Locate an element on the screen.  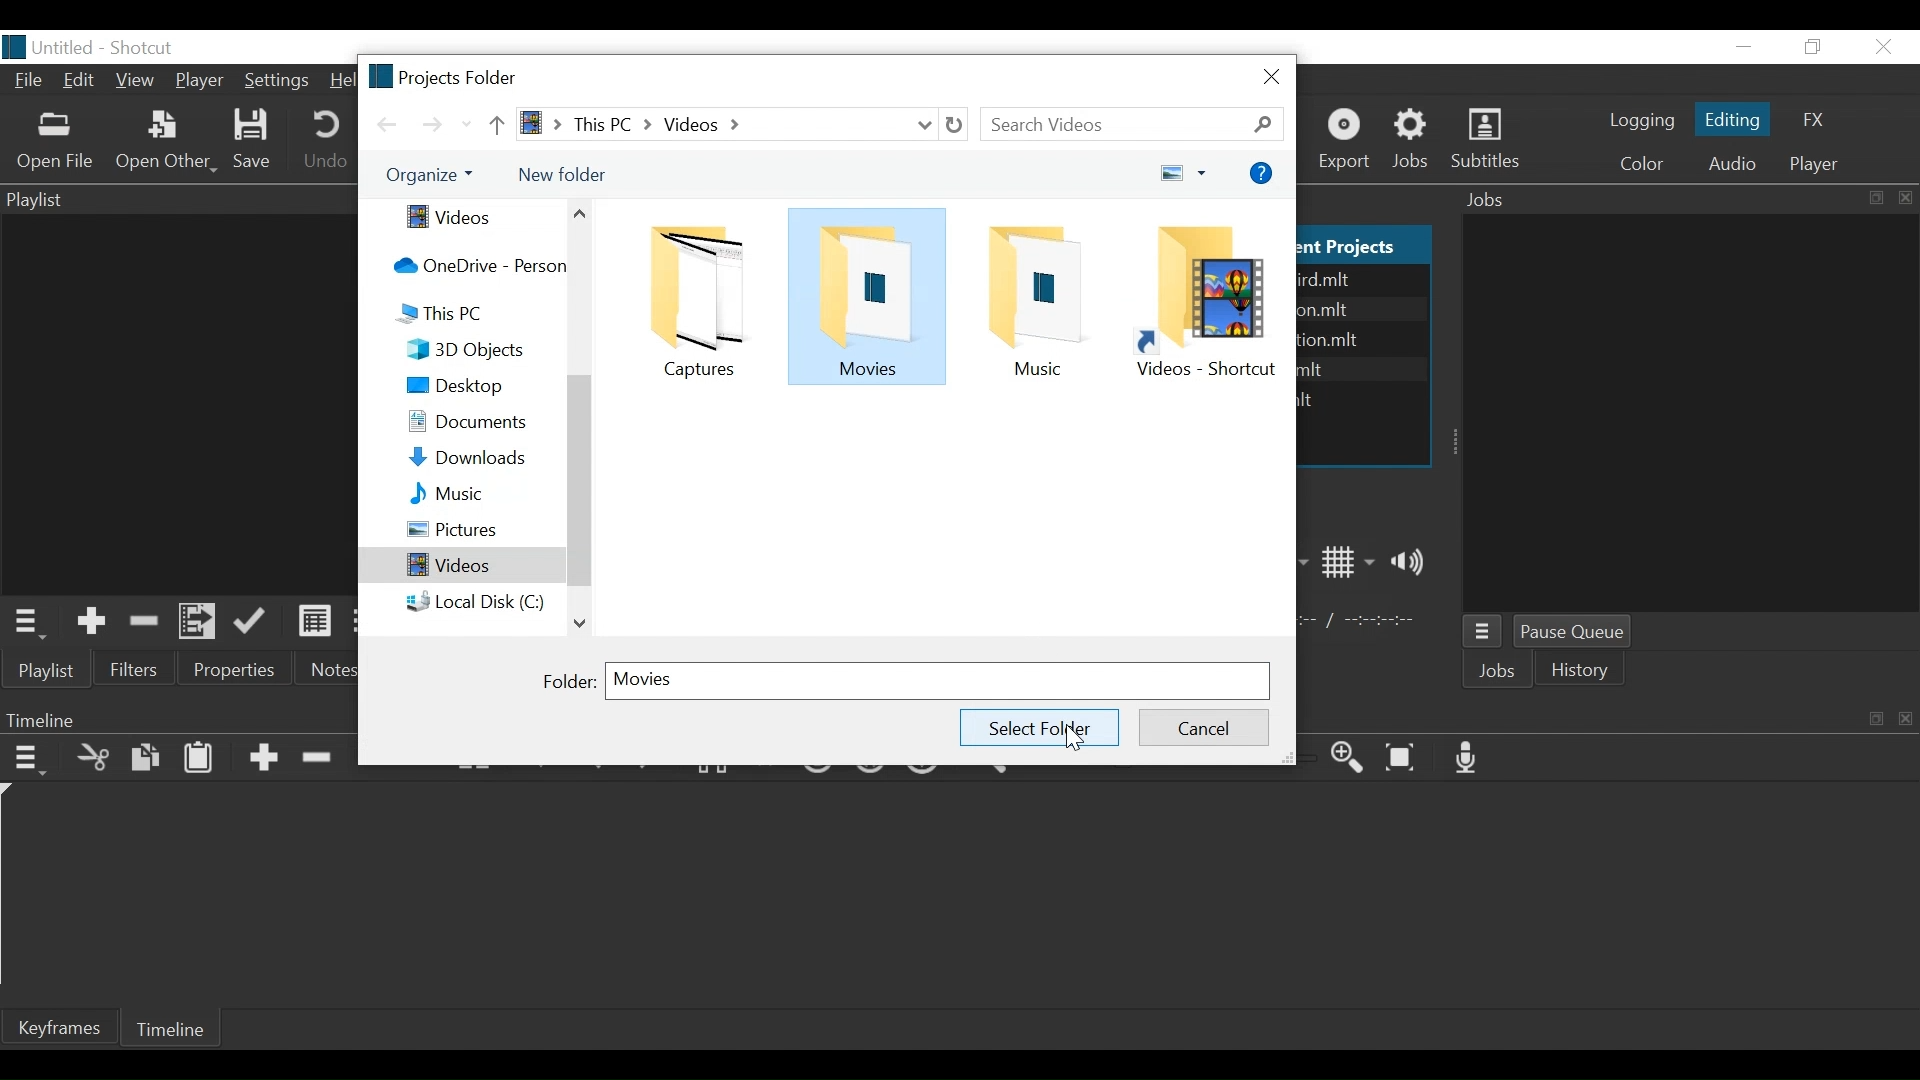
Open File is located at coordinates (56, 141).